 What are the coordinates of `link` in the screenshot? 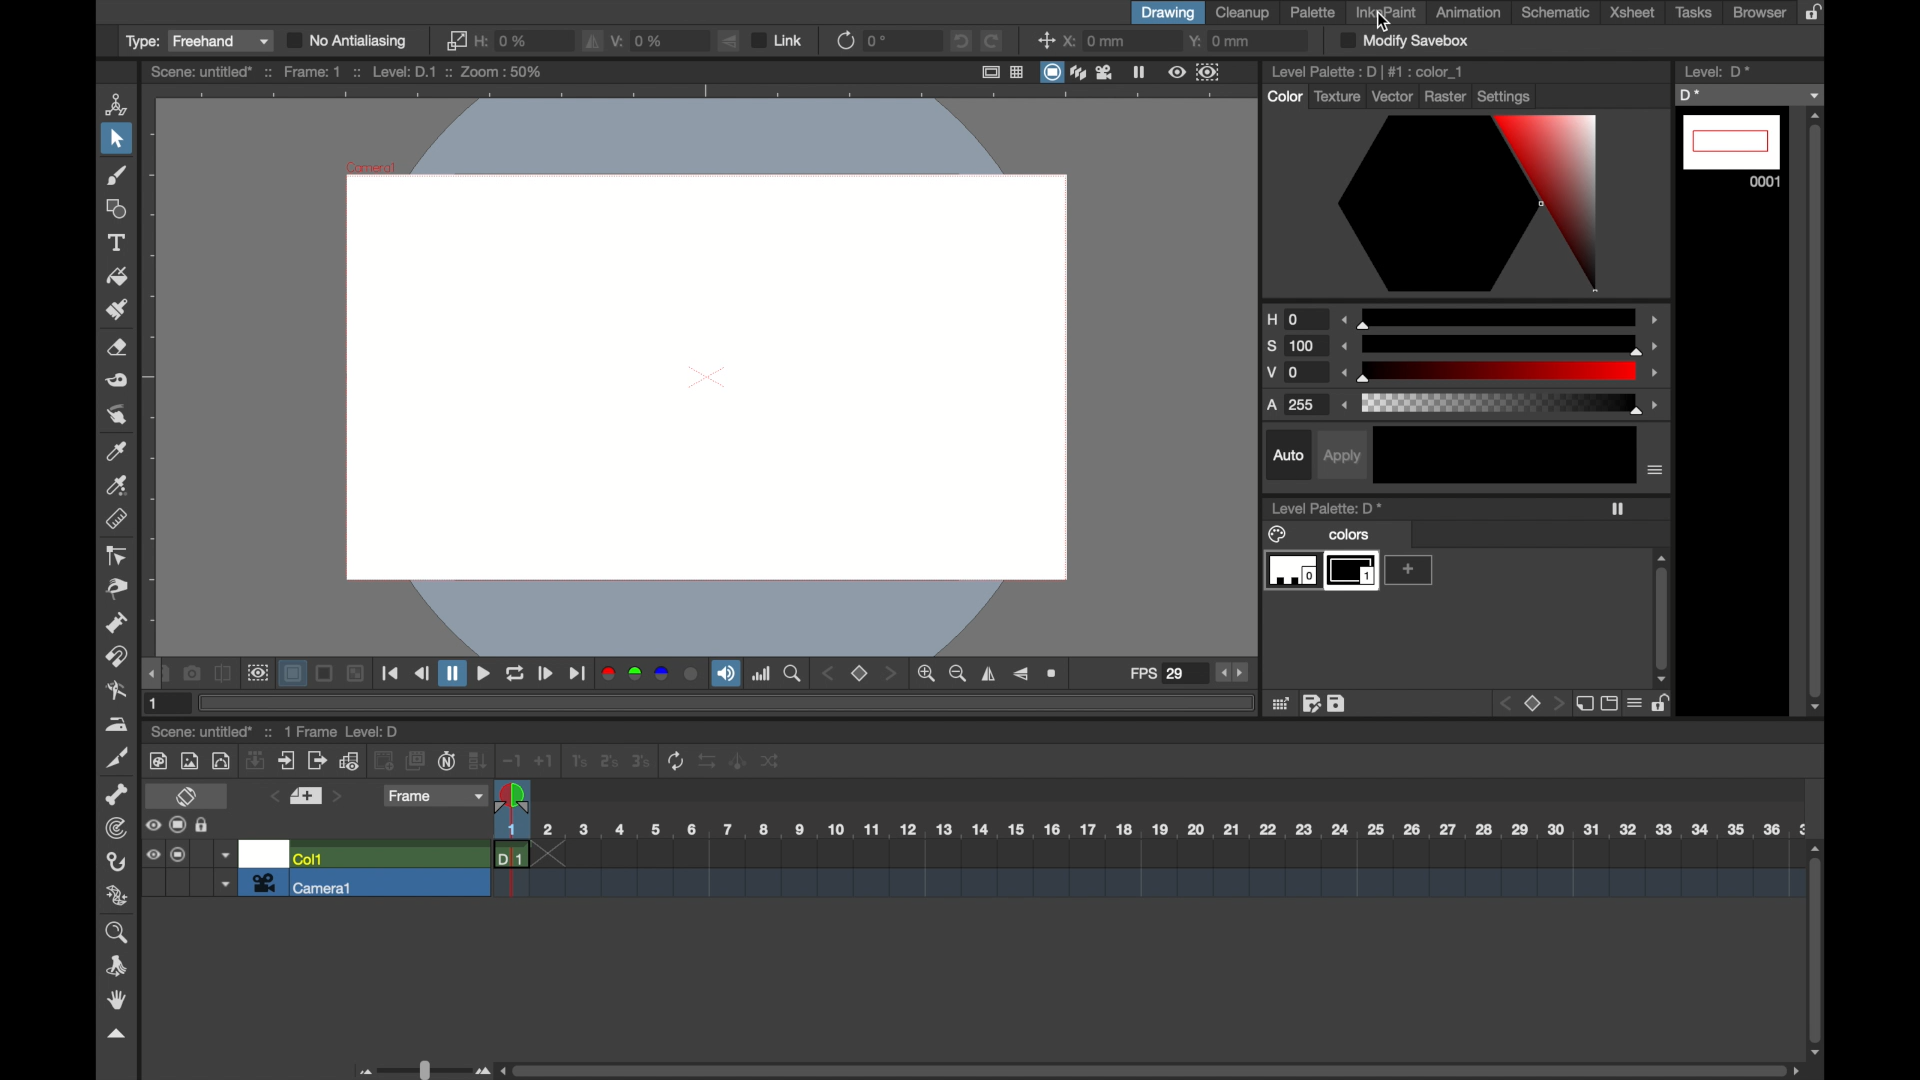 It's located at (779, 41).